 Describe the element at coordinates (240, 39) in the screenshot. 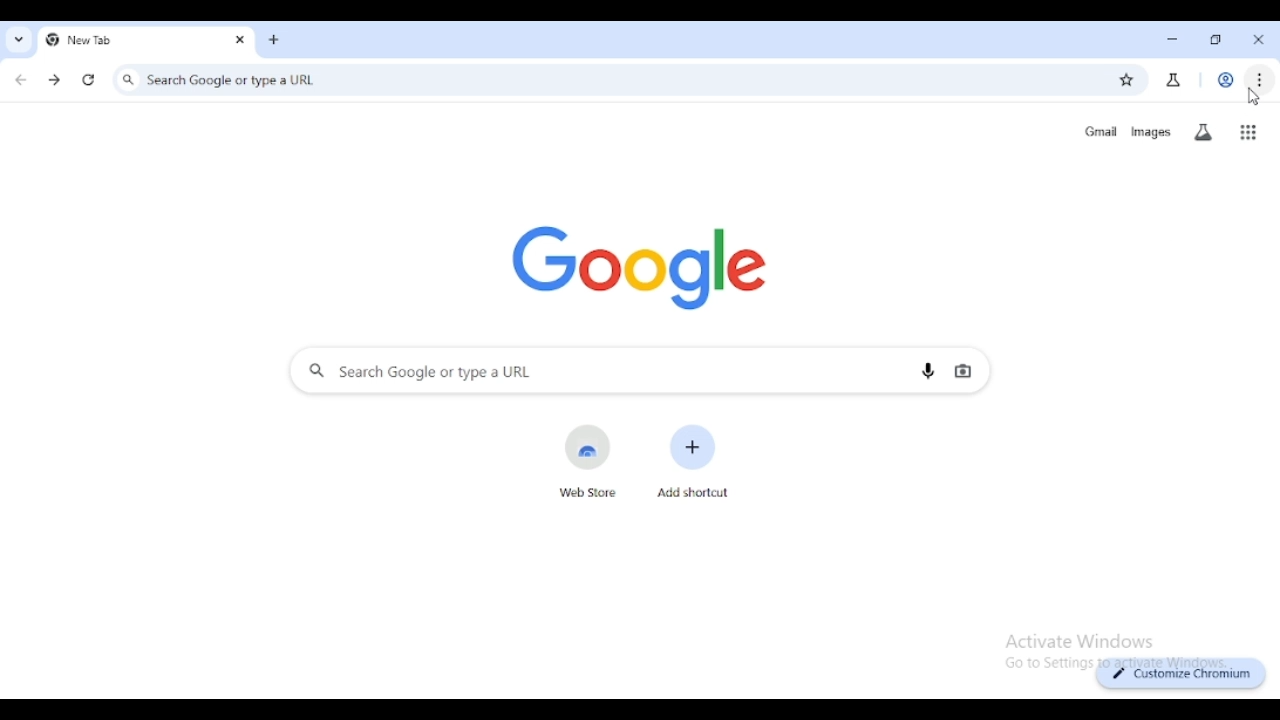

I see `close tab` at that location.